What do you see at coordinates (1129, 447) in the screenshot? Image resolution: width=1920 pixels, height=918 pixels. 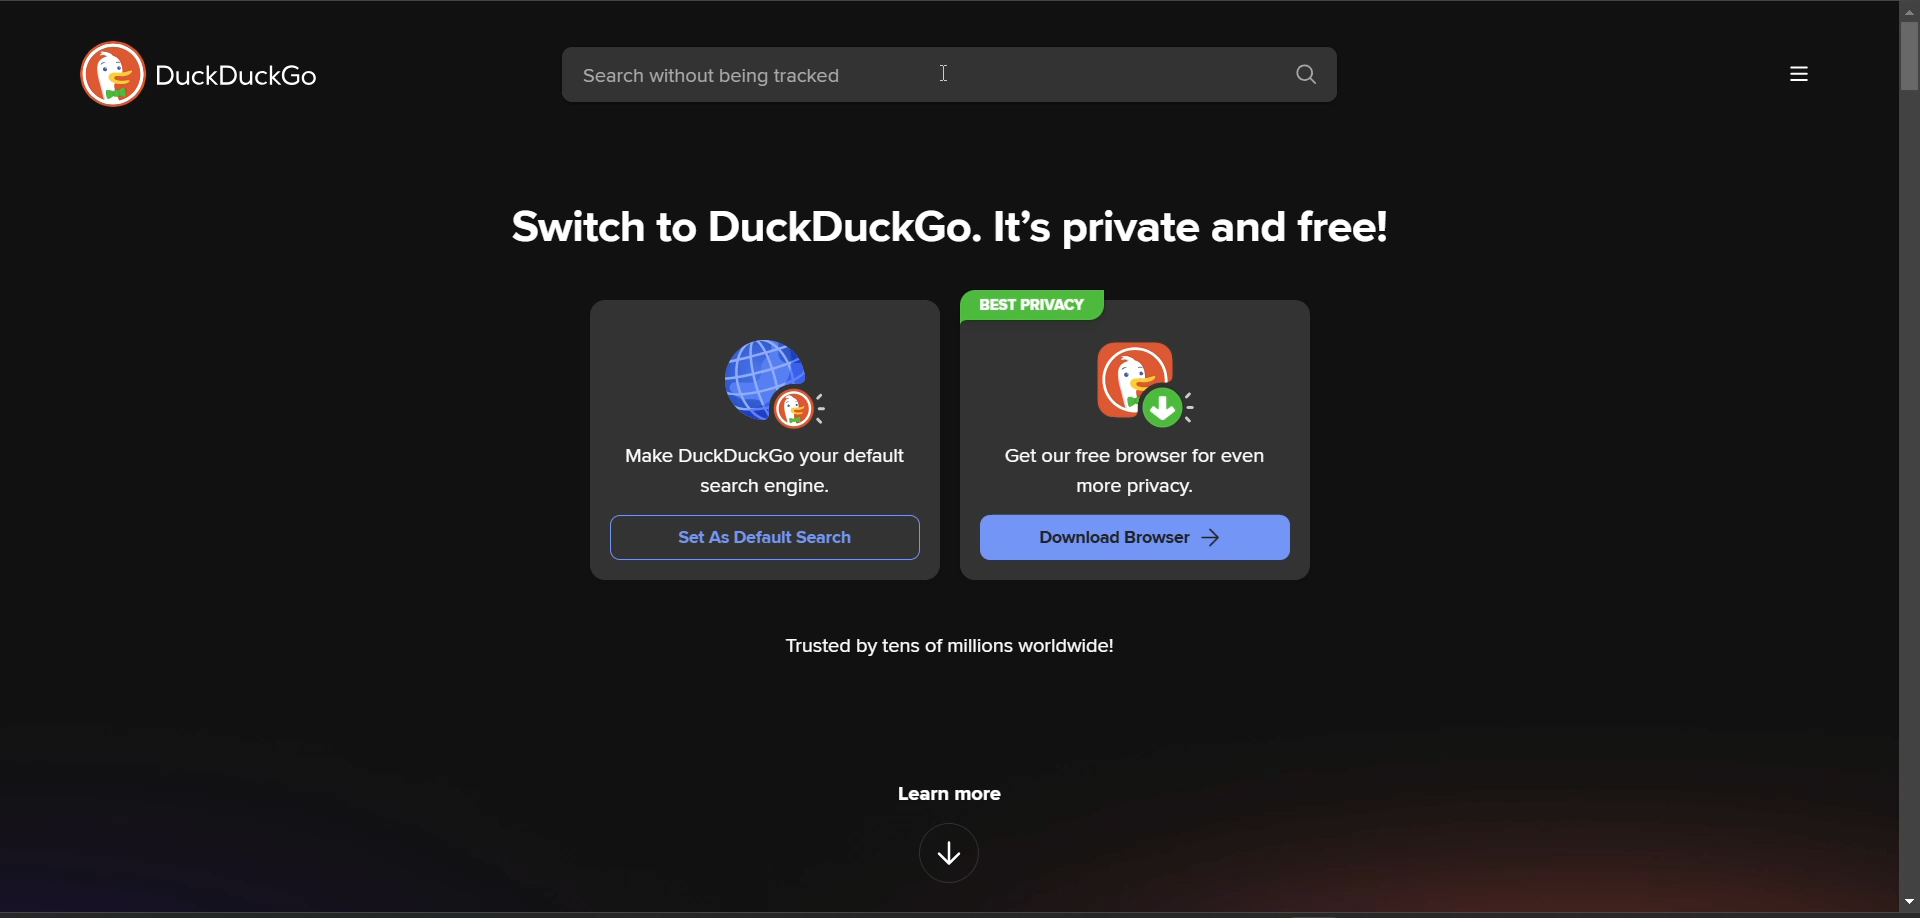 I see `Get our free browser for even
more privacy.
Download Browser —>` at bounding box center [1129, 447].